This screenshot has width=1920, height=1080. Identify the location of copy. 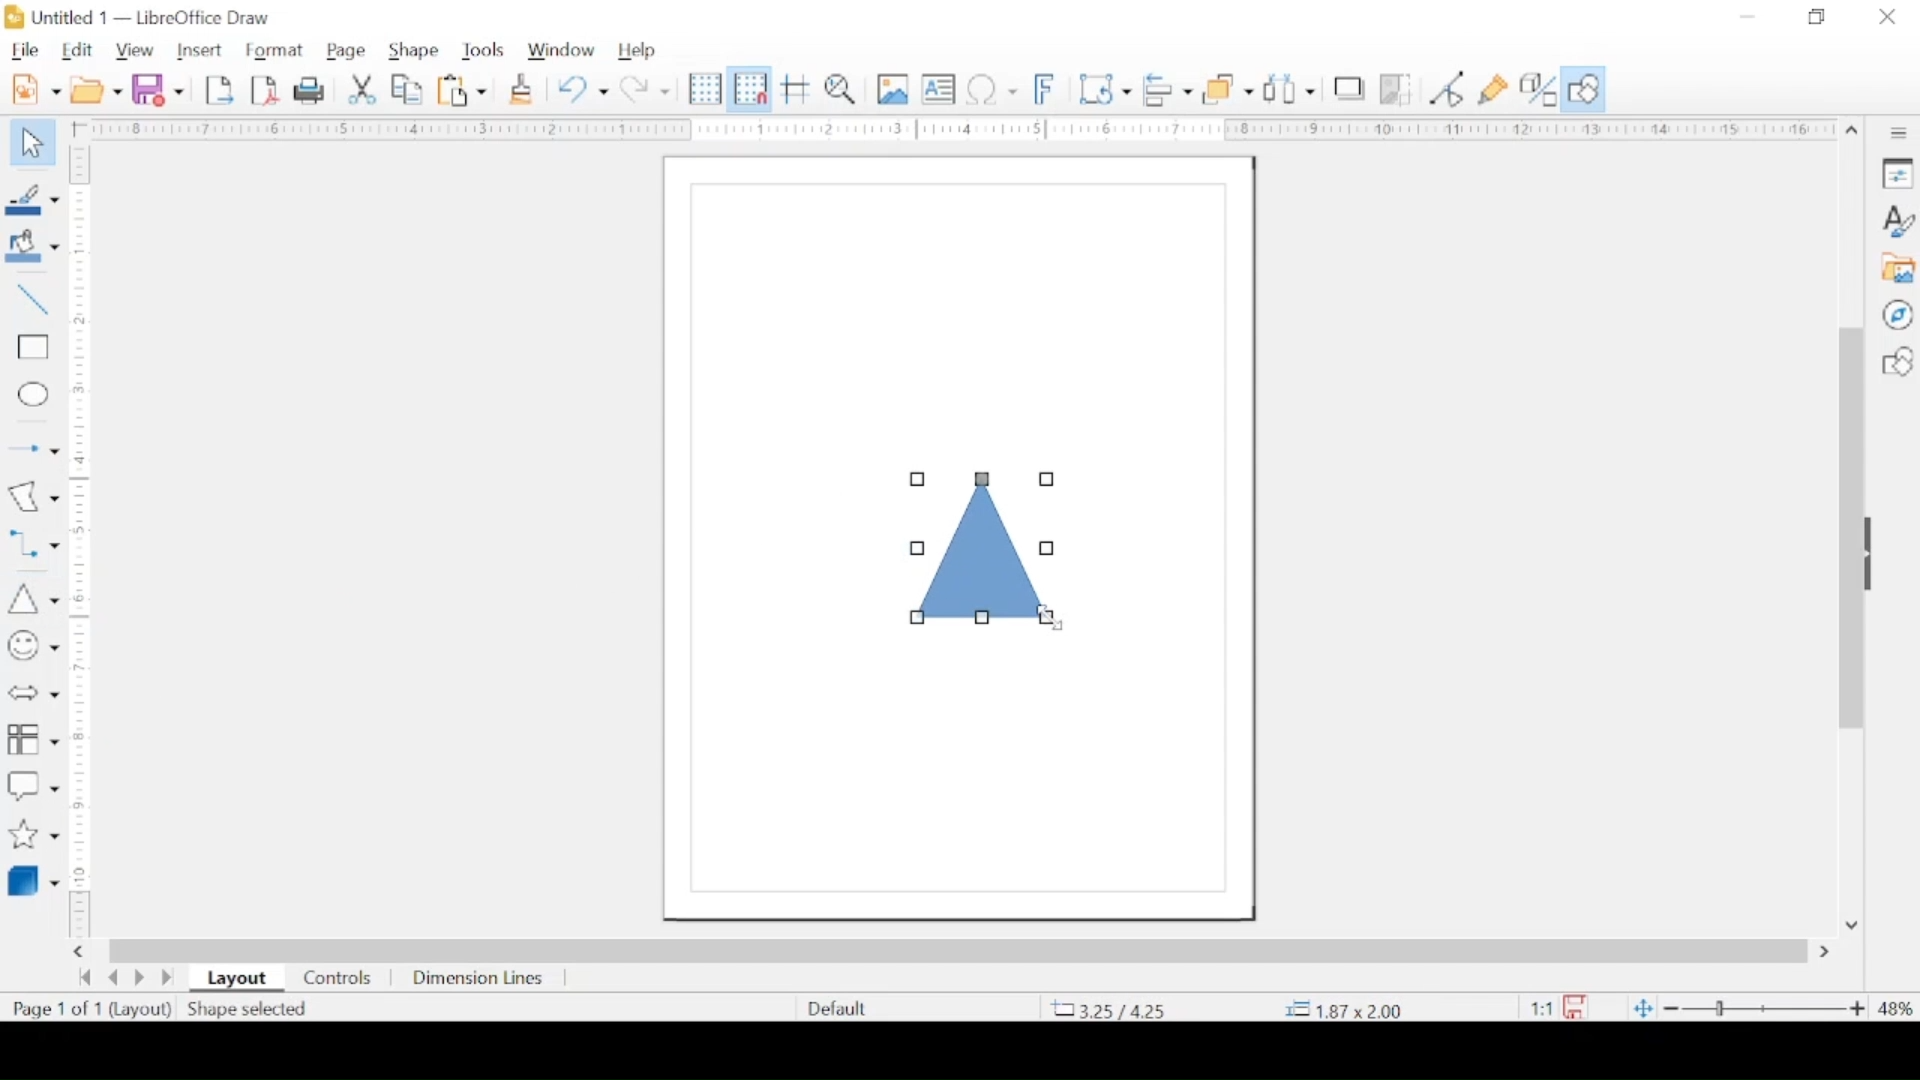
(409, 91).